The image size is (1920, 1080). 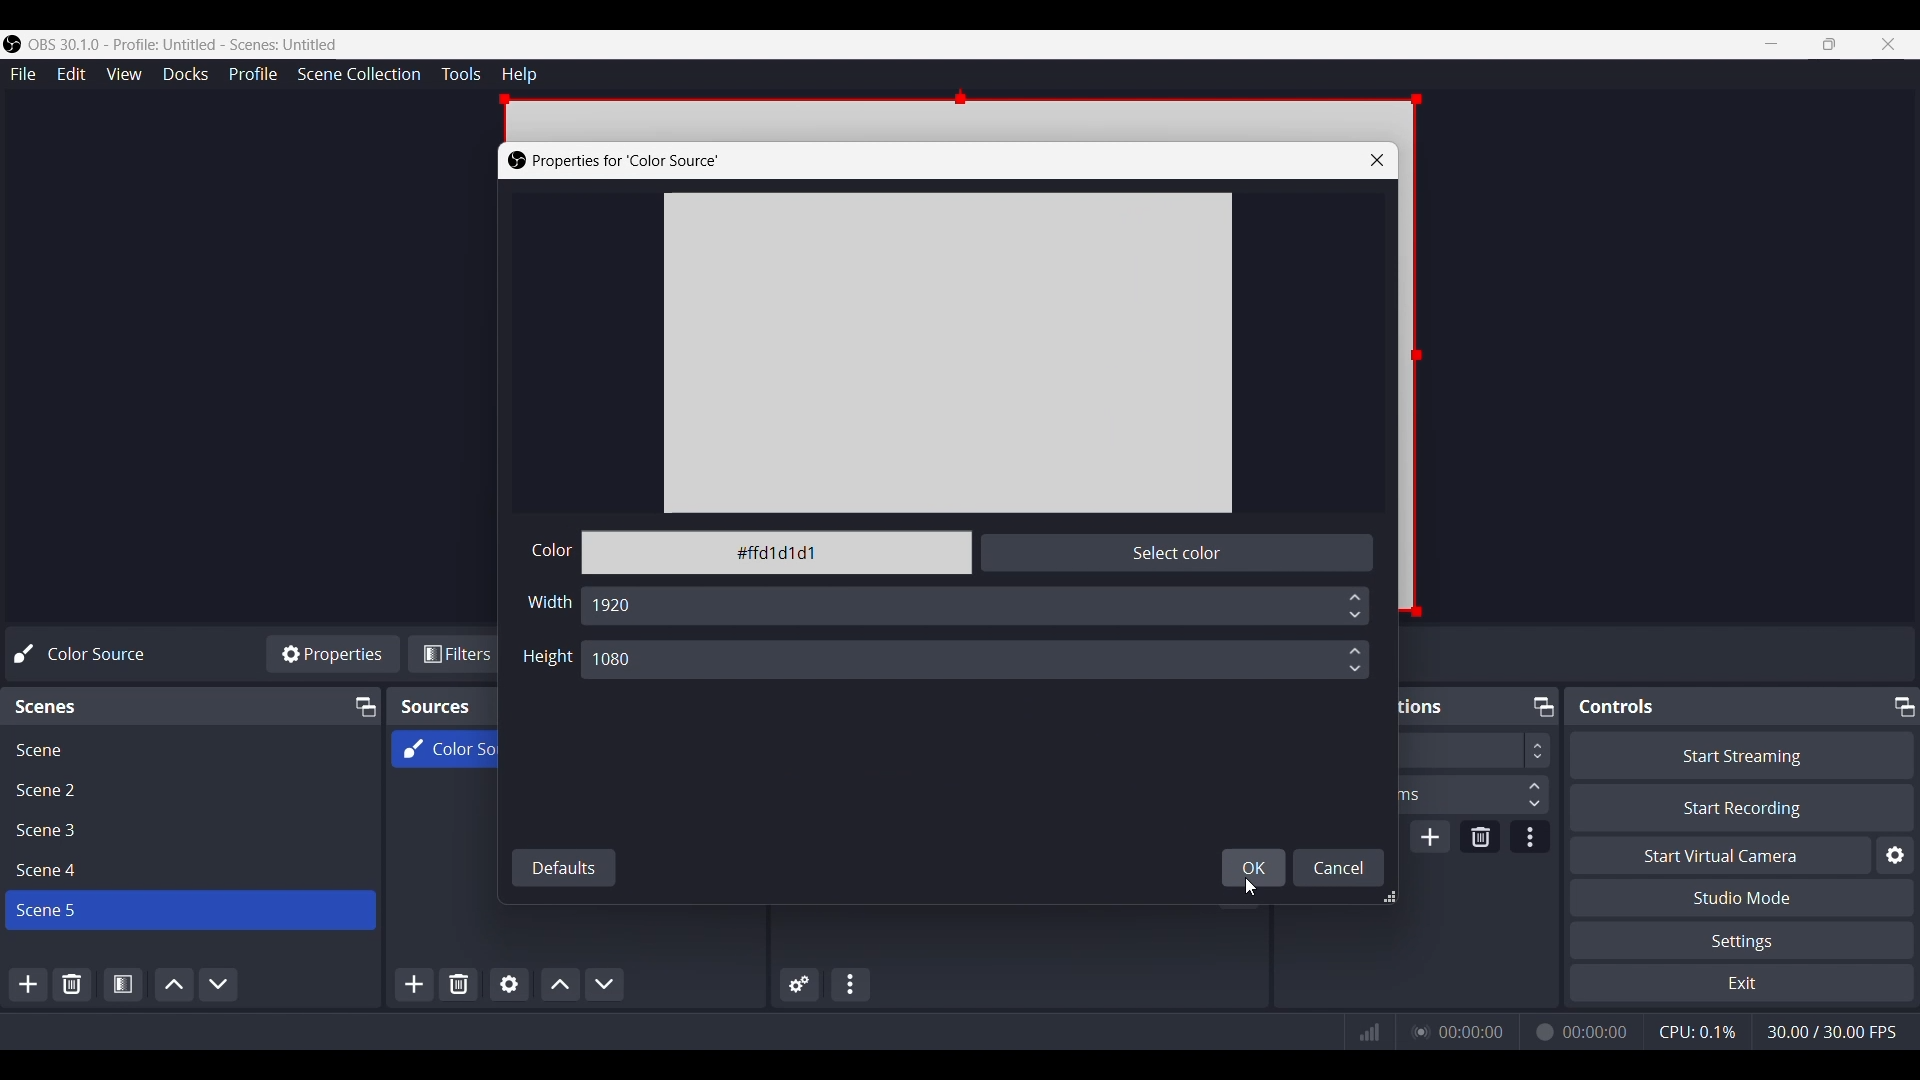 I want to click on Studio Mode, so click(x=1743, y=897).